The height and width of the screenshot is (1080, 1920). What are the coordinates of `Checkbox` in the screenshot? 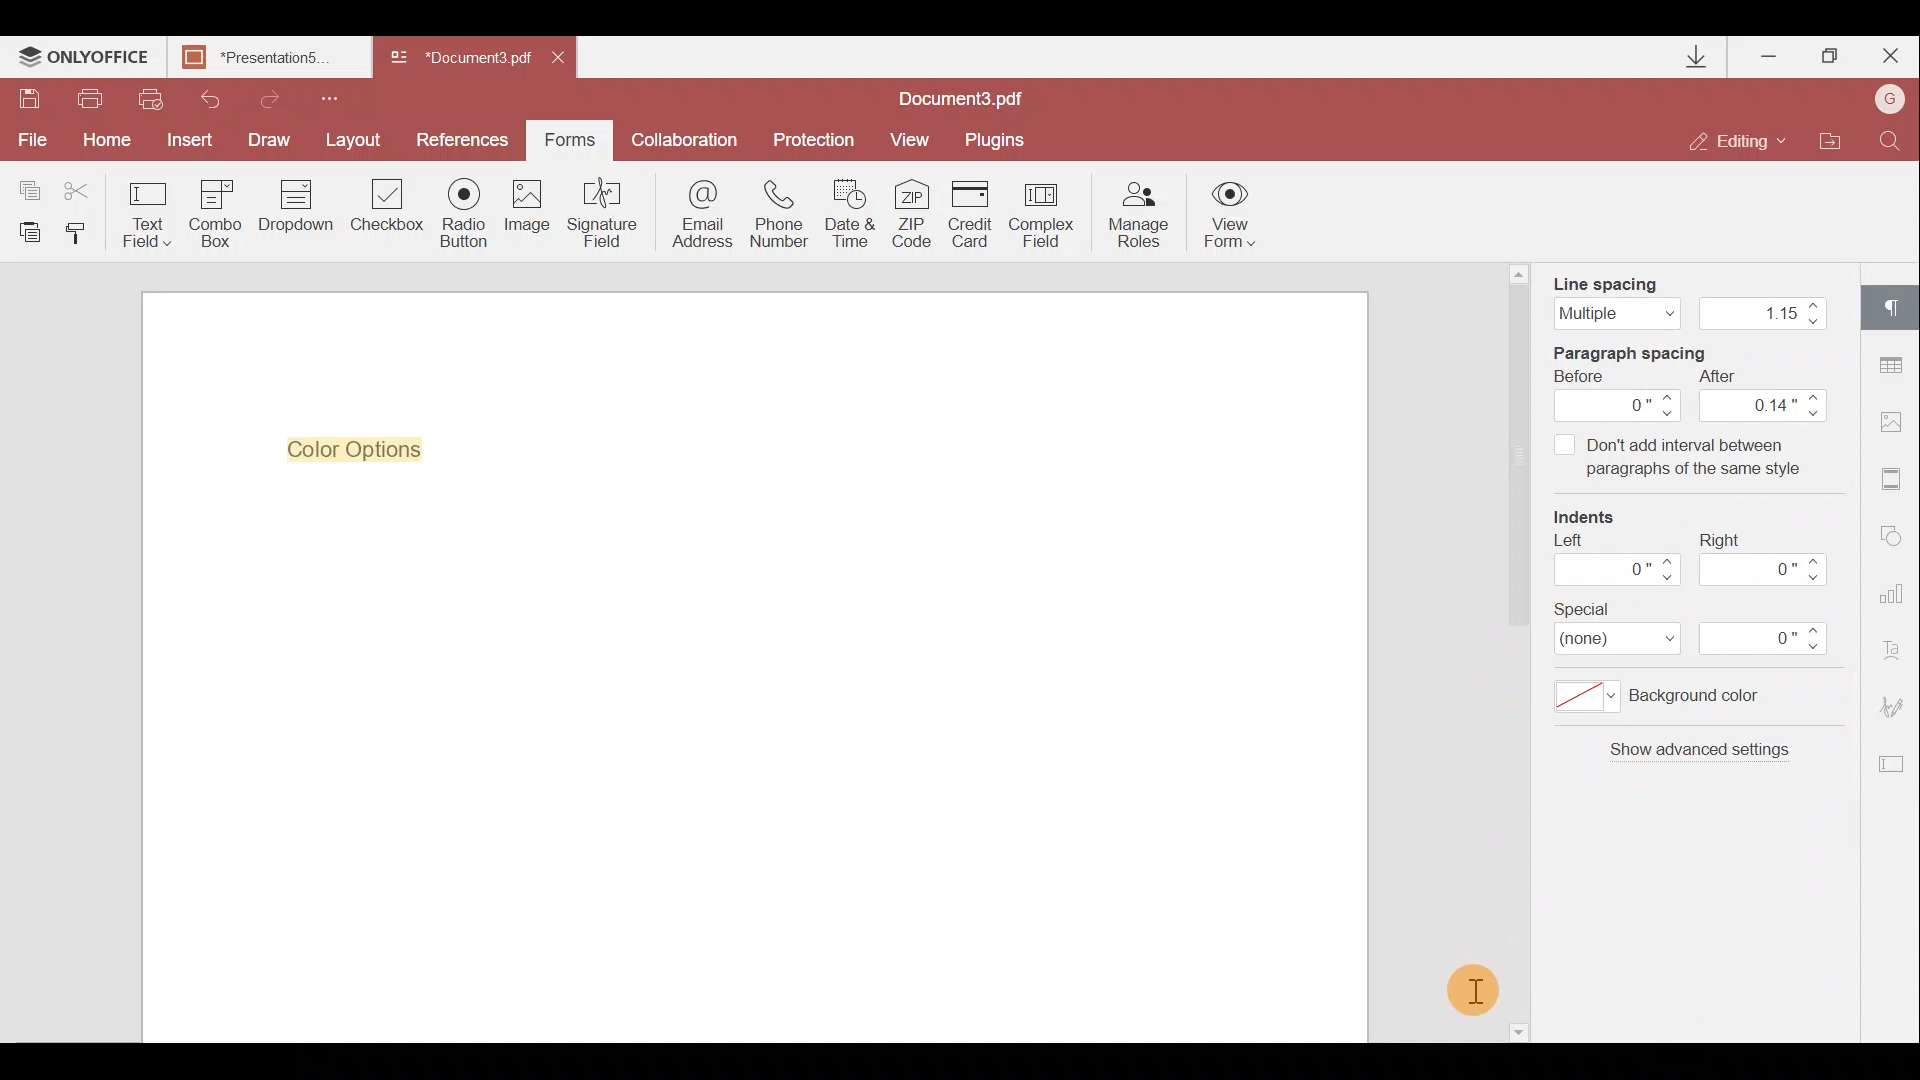 It's located at (388, 207).